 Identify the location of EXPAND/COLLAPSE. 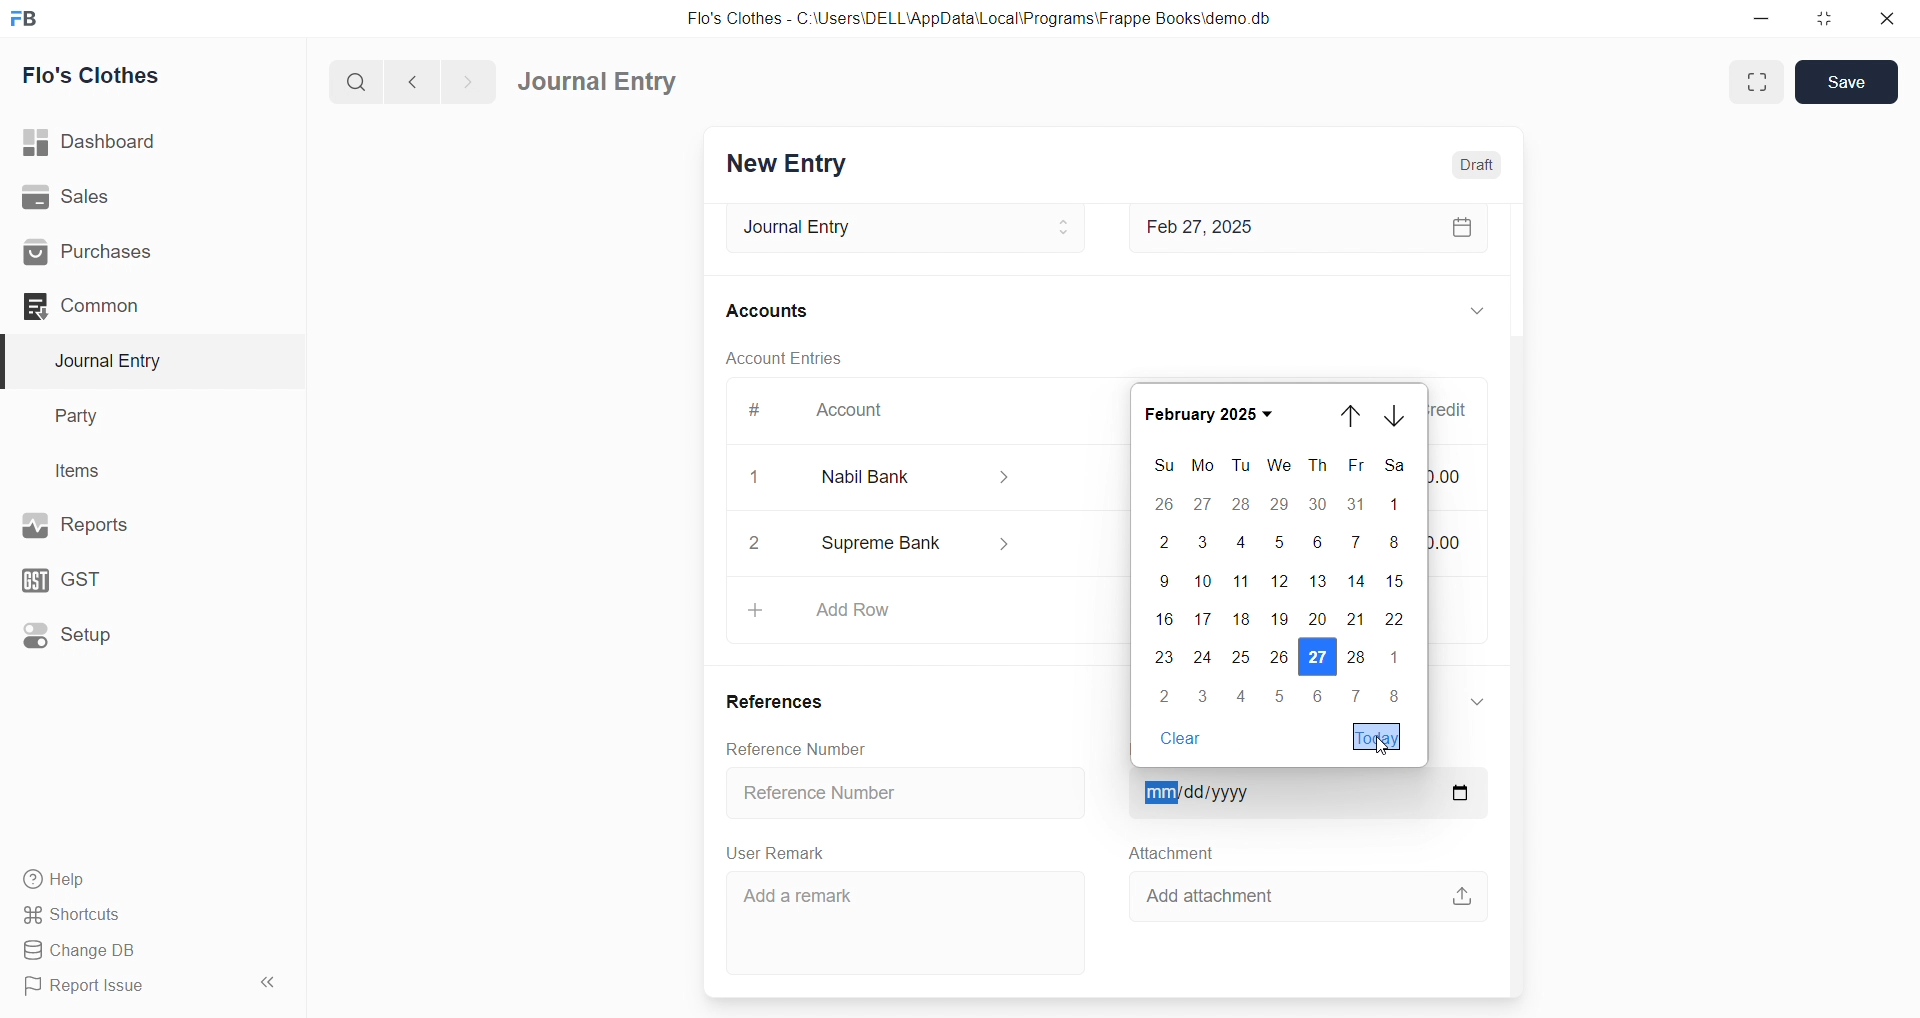
(1475, 314).